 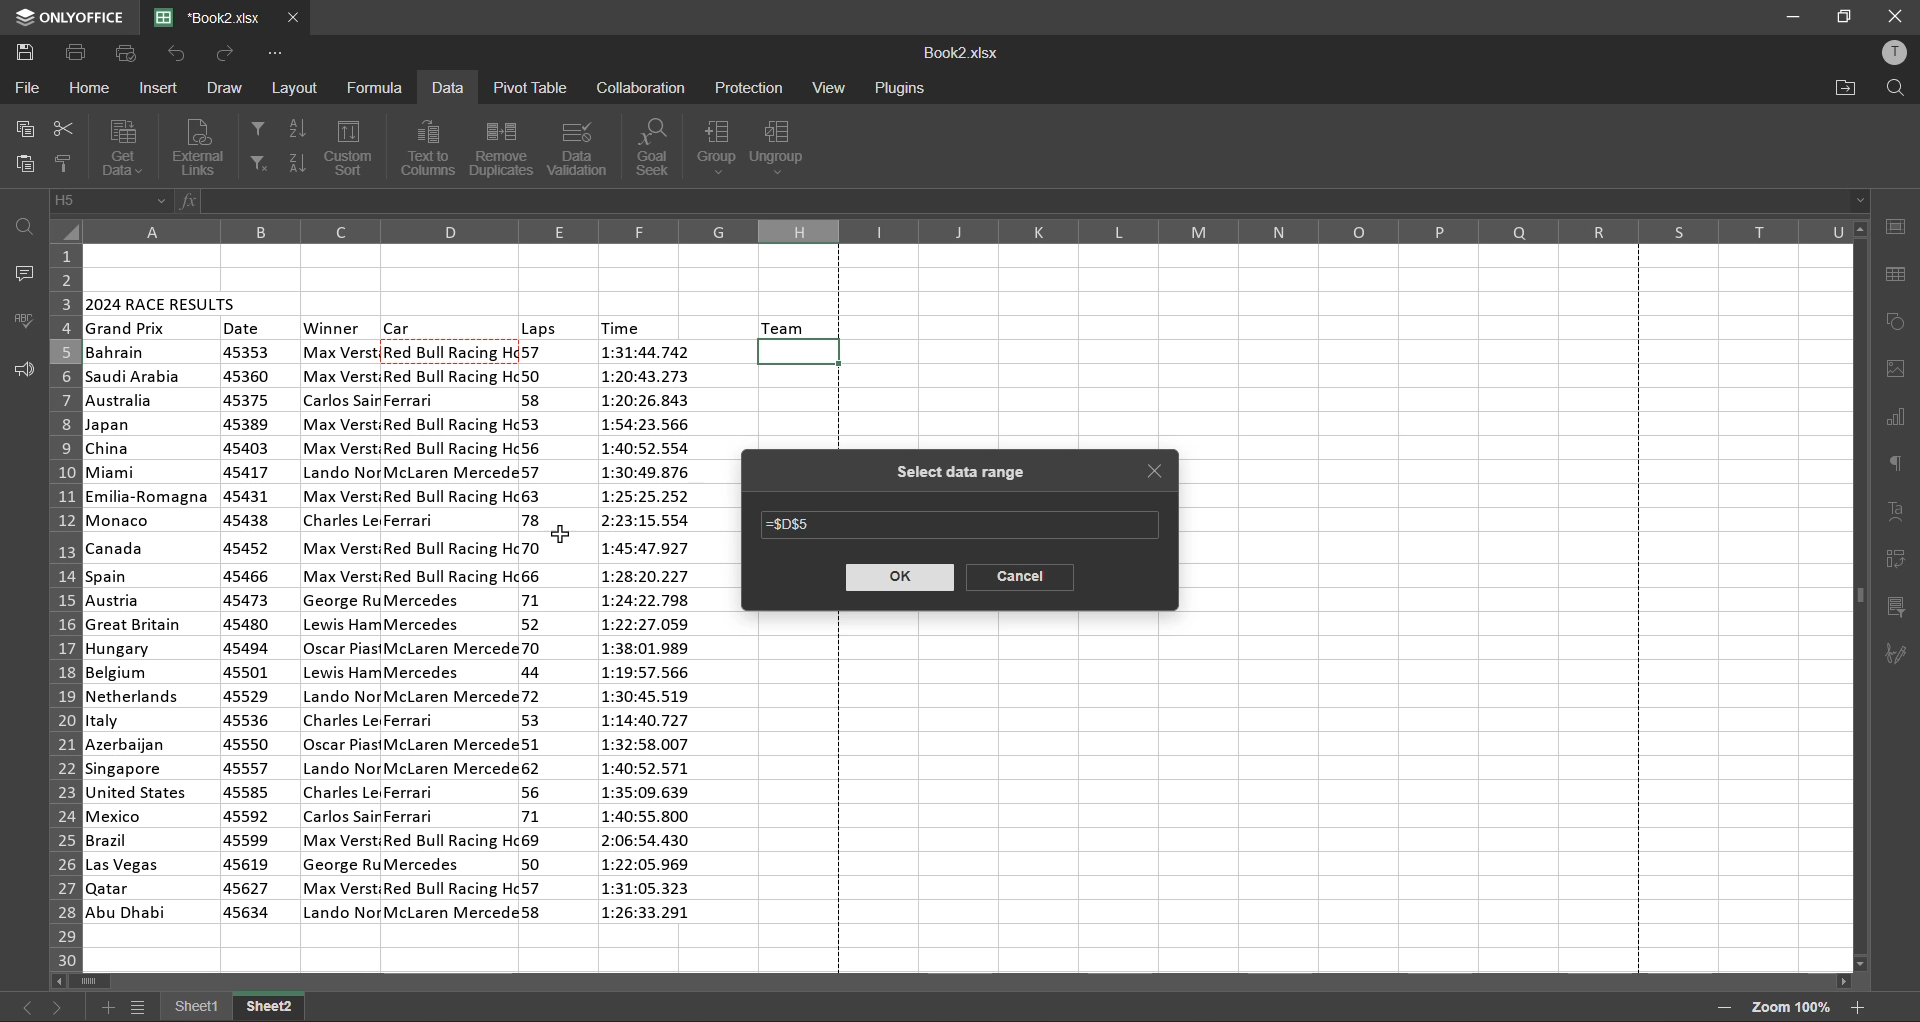 I want to click on insert, so click(x=162, y=88).